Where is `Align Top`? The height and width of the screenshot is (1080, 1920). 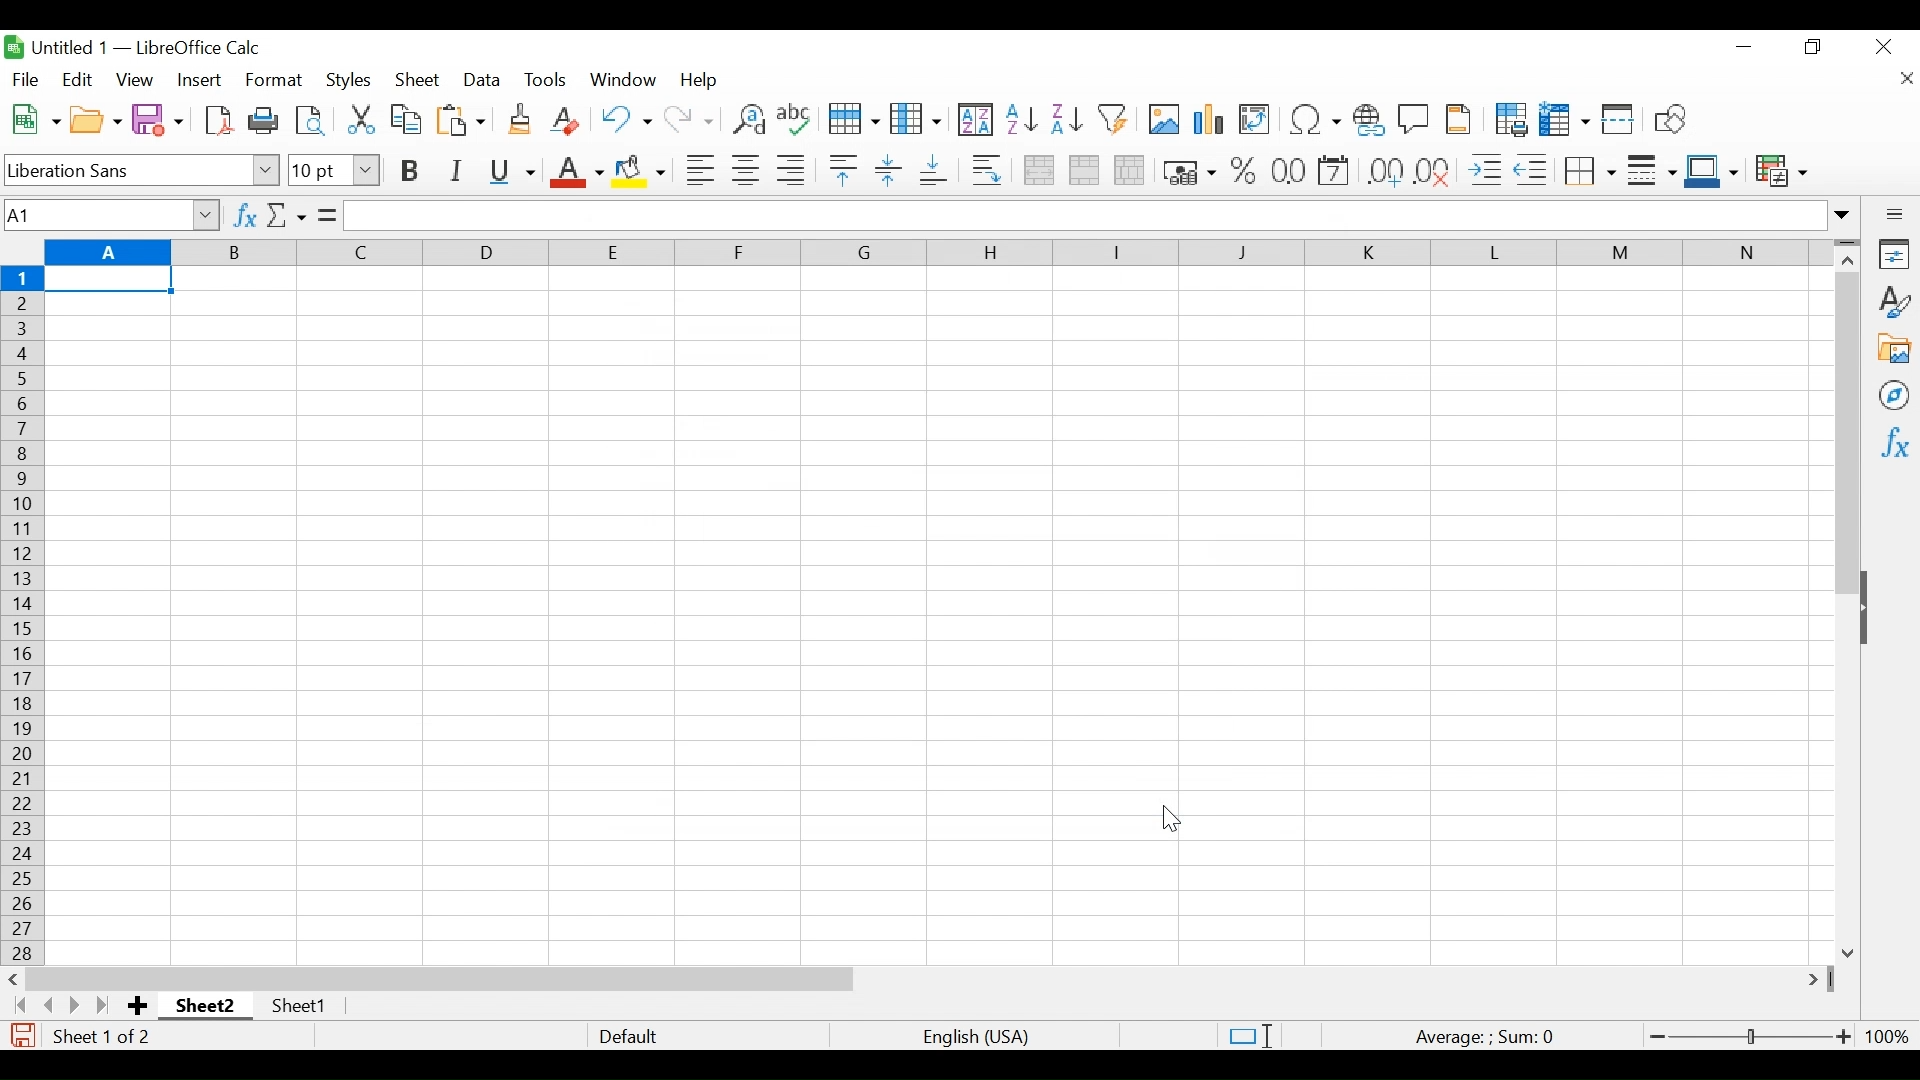 Align Top is located at coordinates (842, 170).